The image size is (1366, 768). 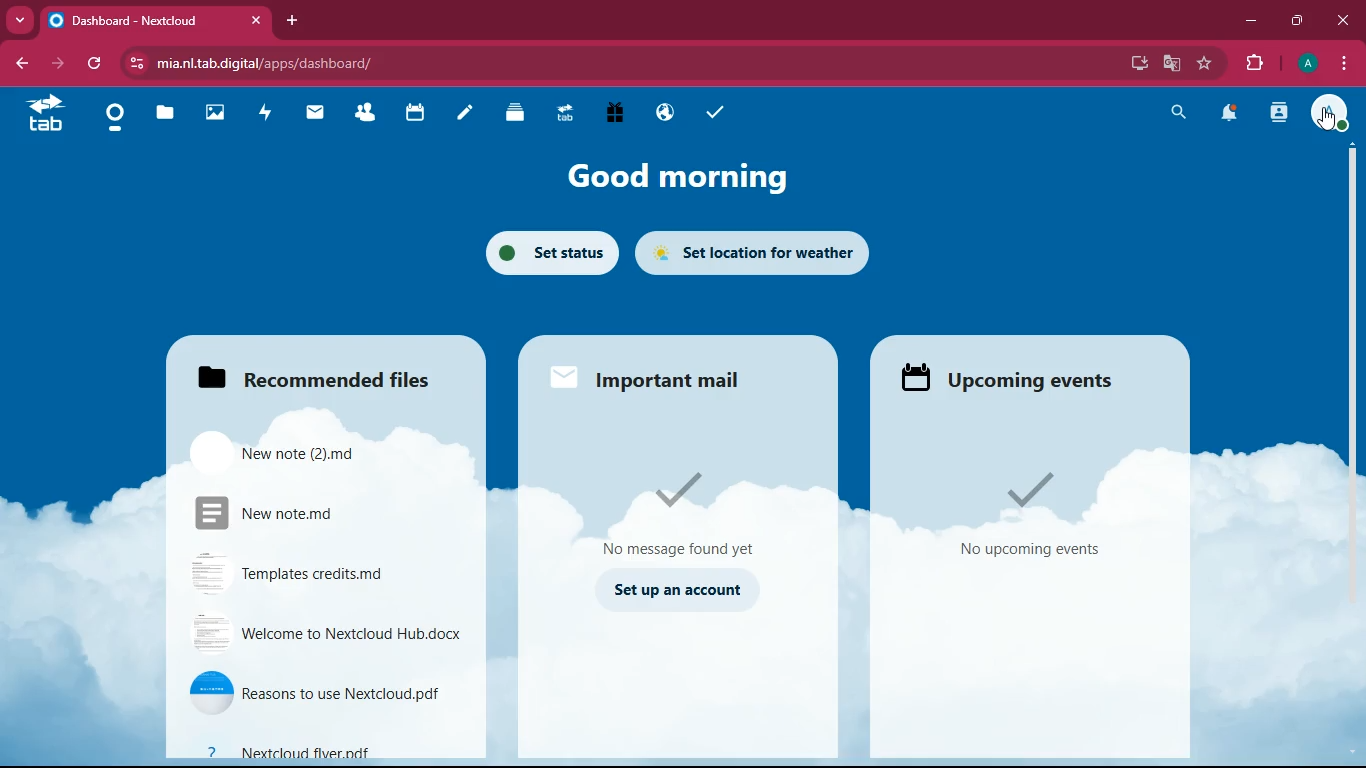 I want to click on minimize, so click(x=1251, y=24).